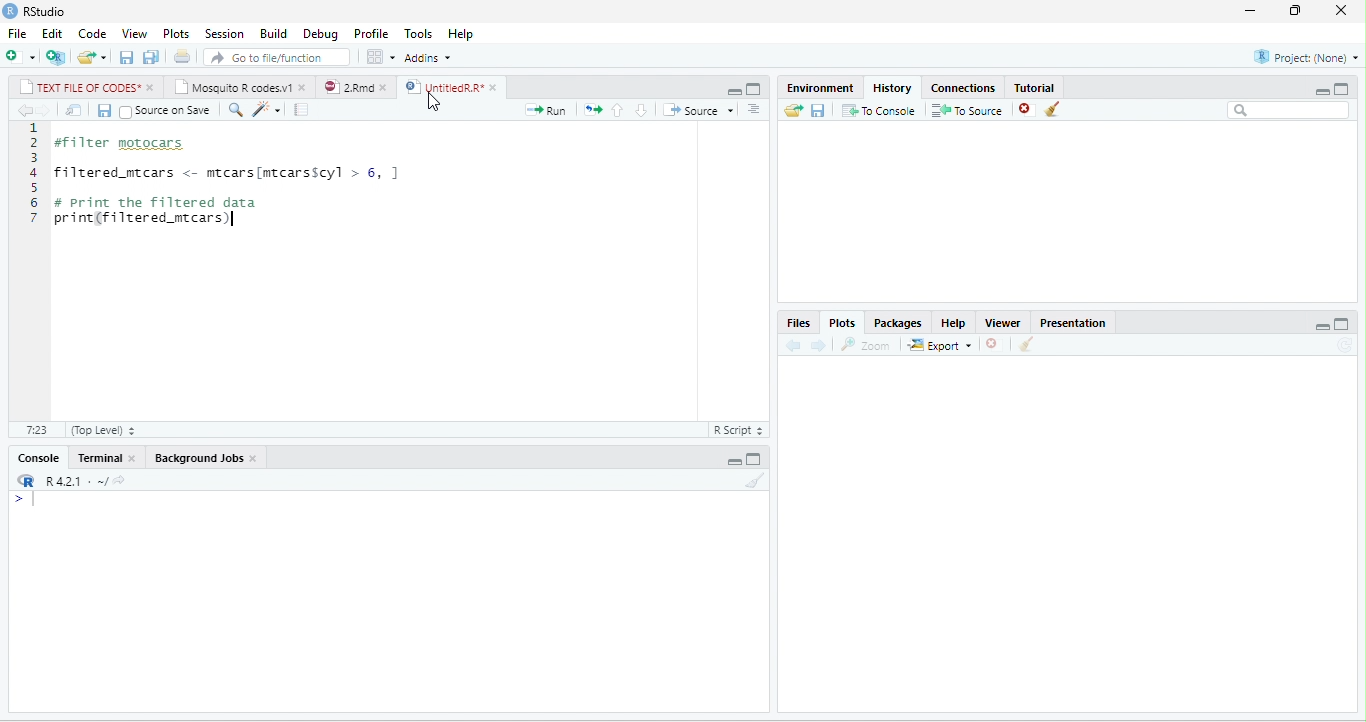 The height and width of the screenshot is (722, 1366). Describe the element at coordinates (1341, 10) in the screenshot. I see `close` at that location.